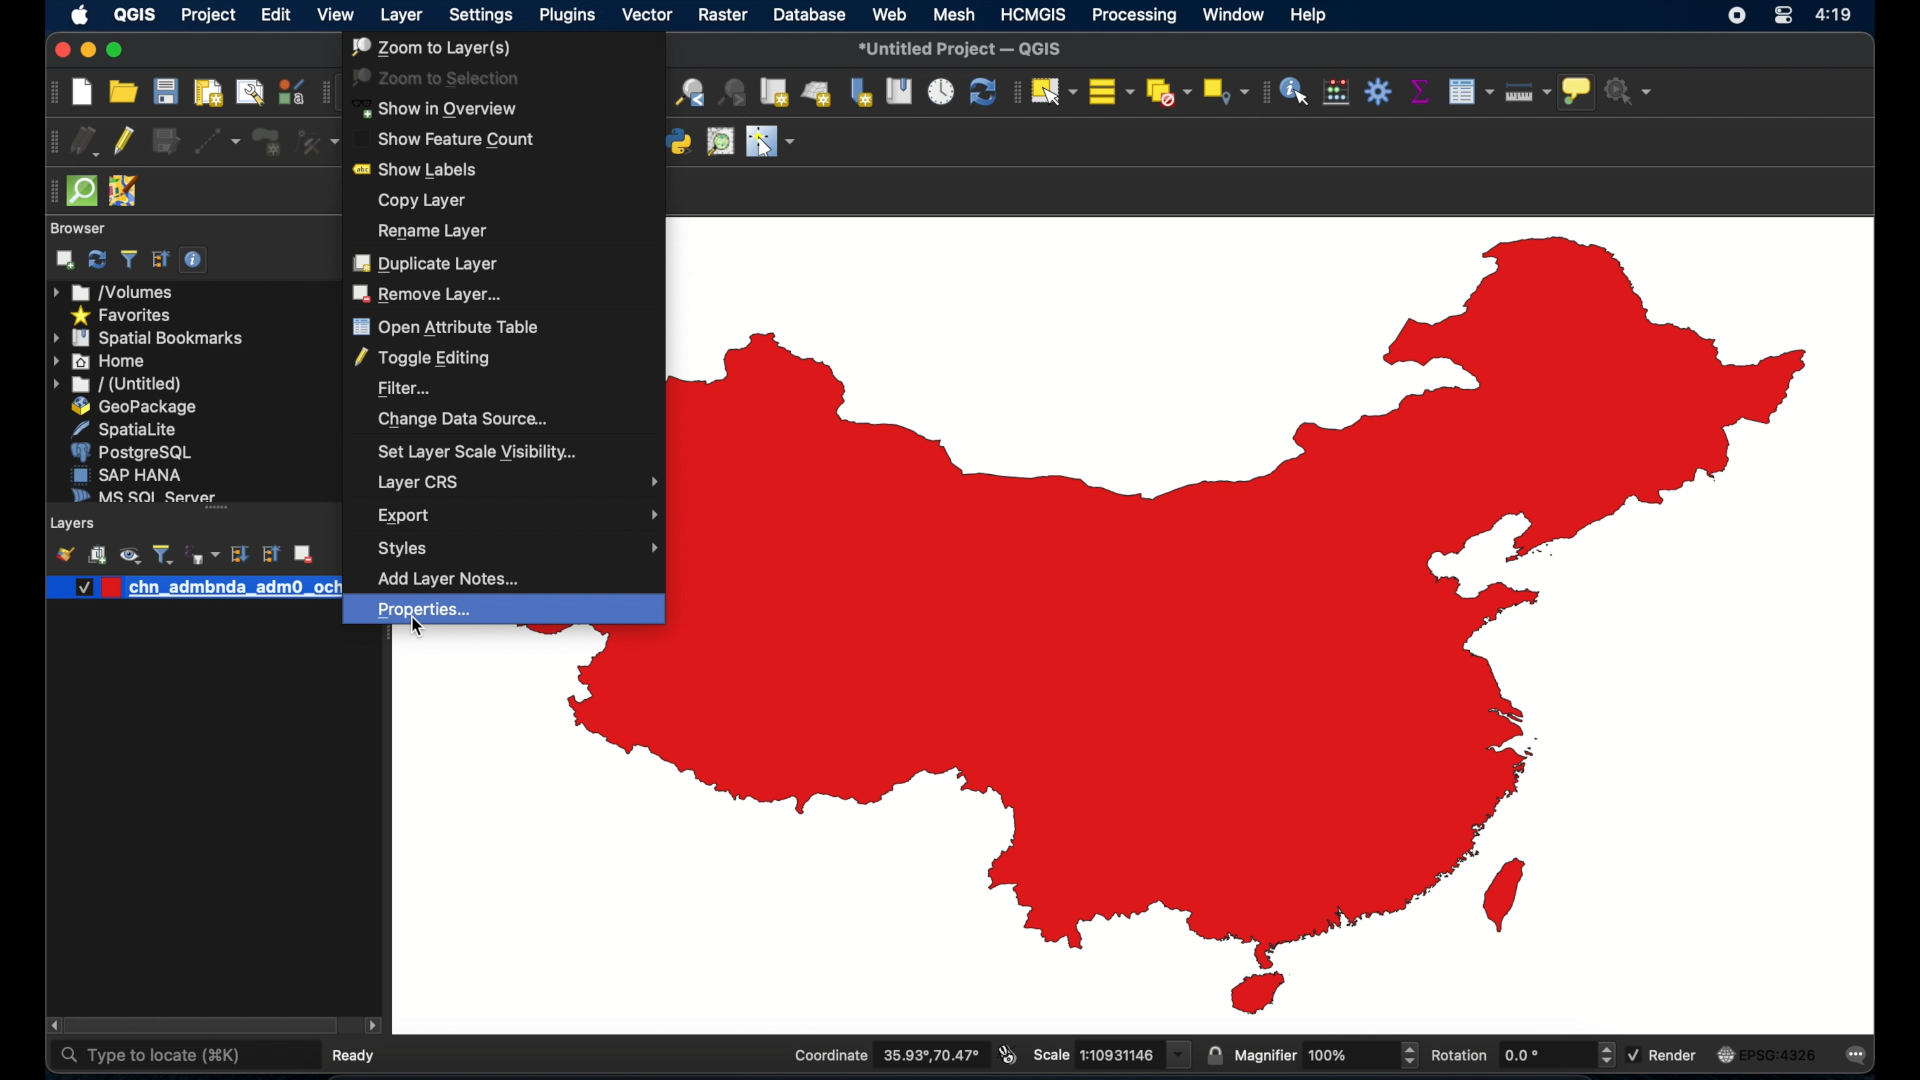  I want to click on screen recorder icon, so click(1736, 15).